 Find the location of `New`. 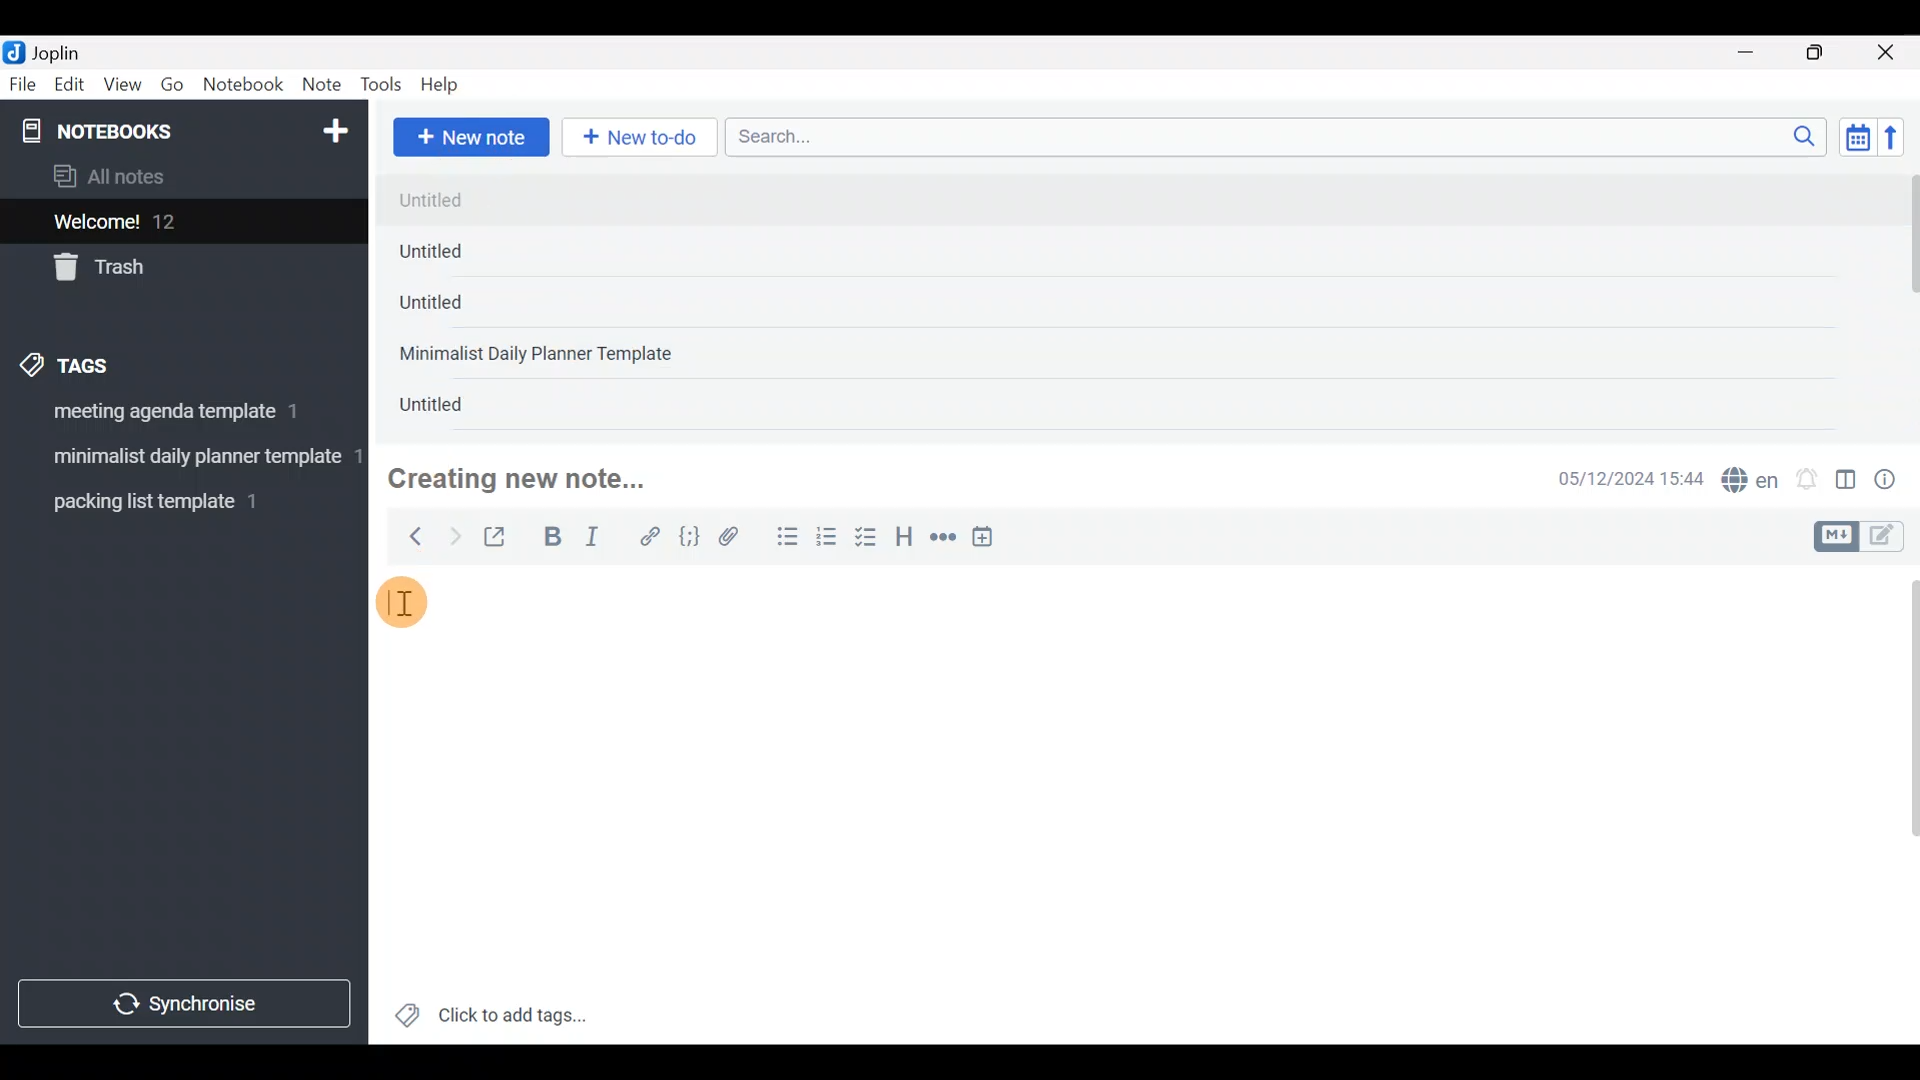

New is located at coordinates (334, 127).